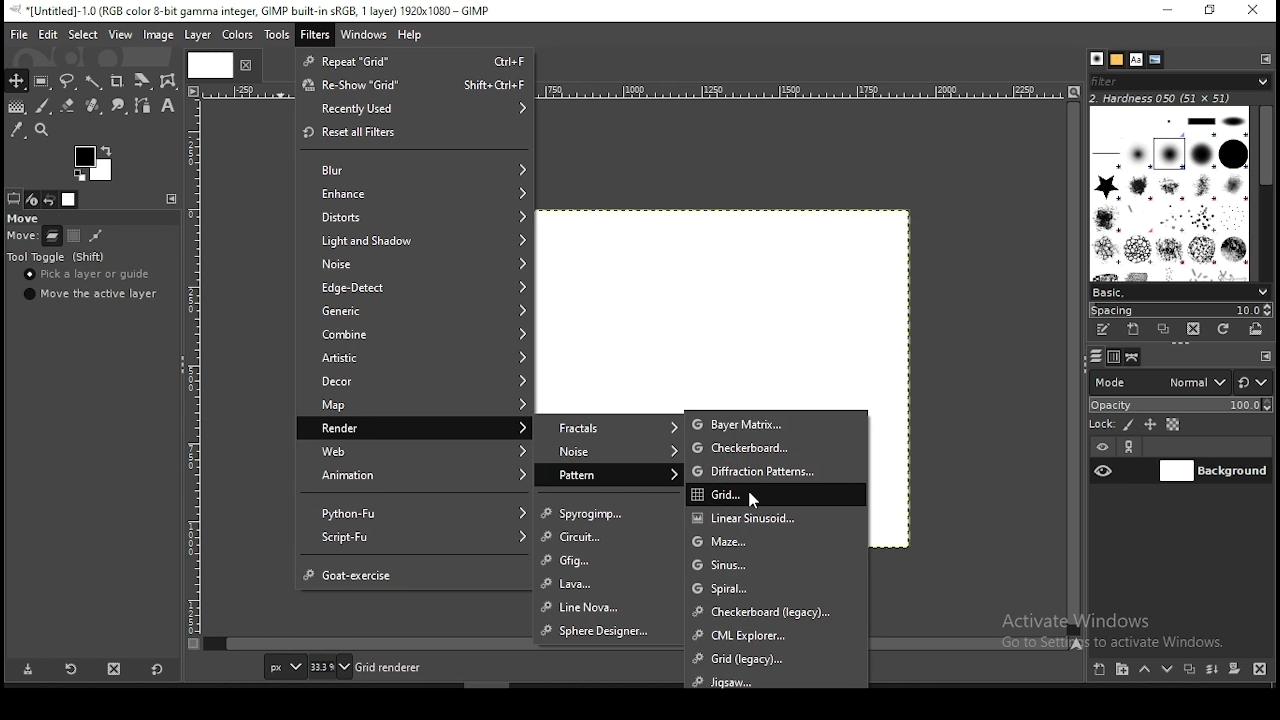  What do you see at coordinates (614, 560) in the screenshot?
I see `Gfig` at bounding box center [614, 560].